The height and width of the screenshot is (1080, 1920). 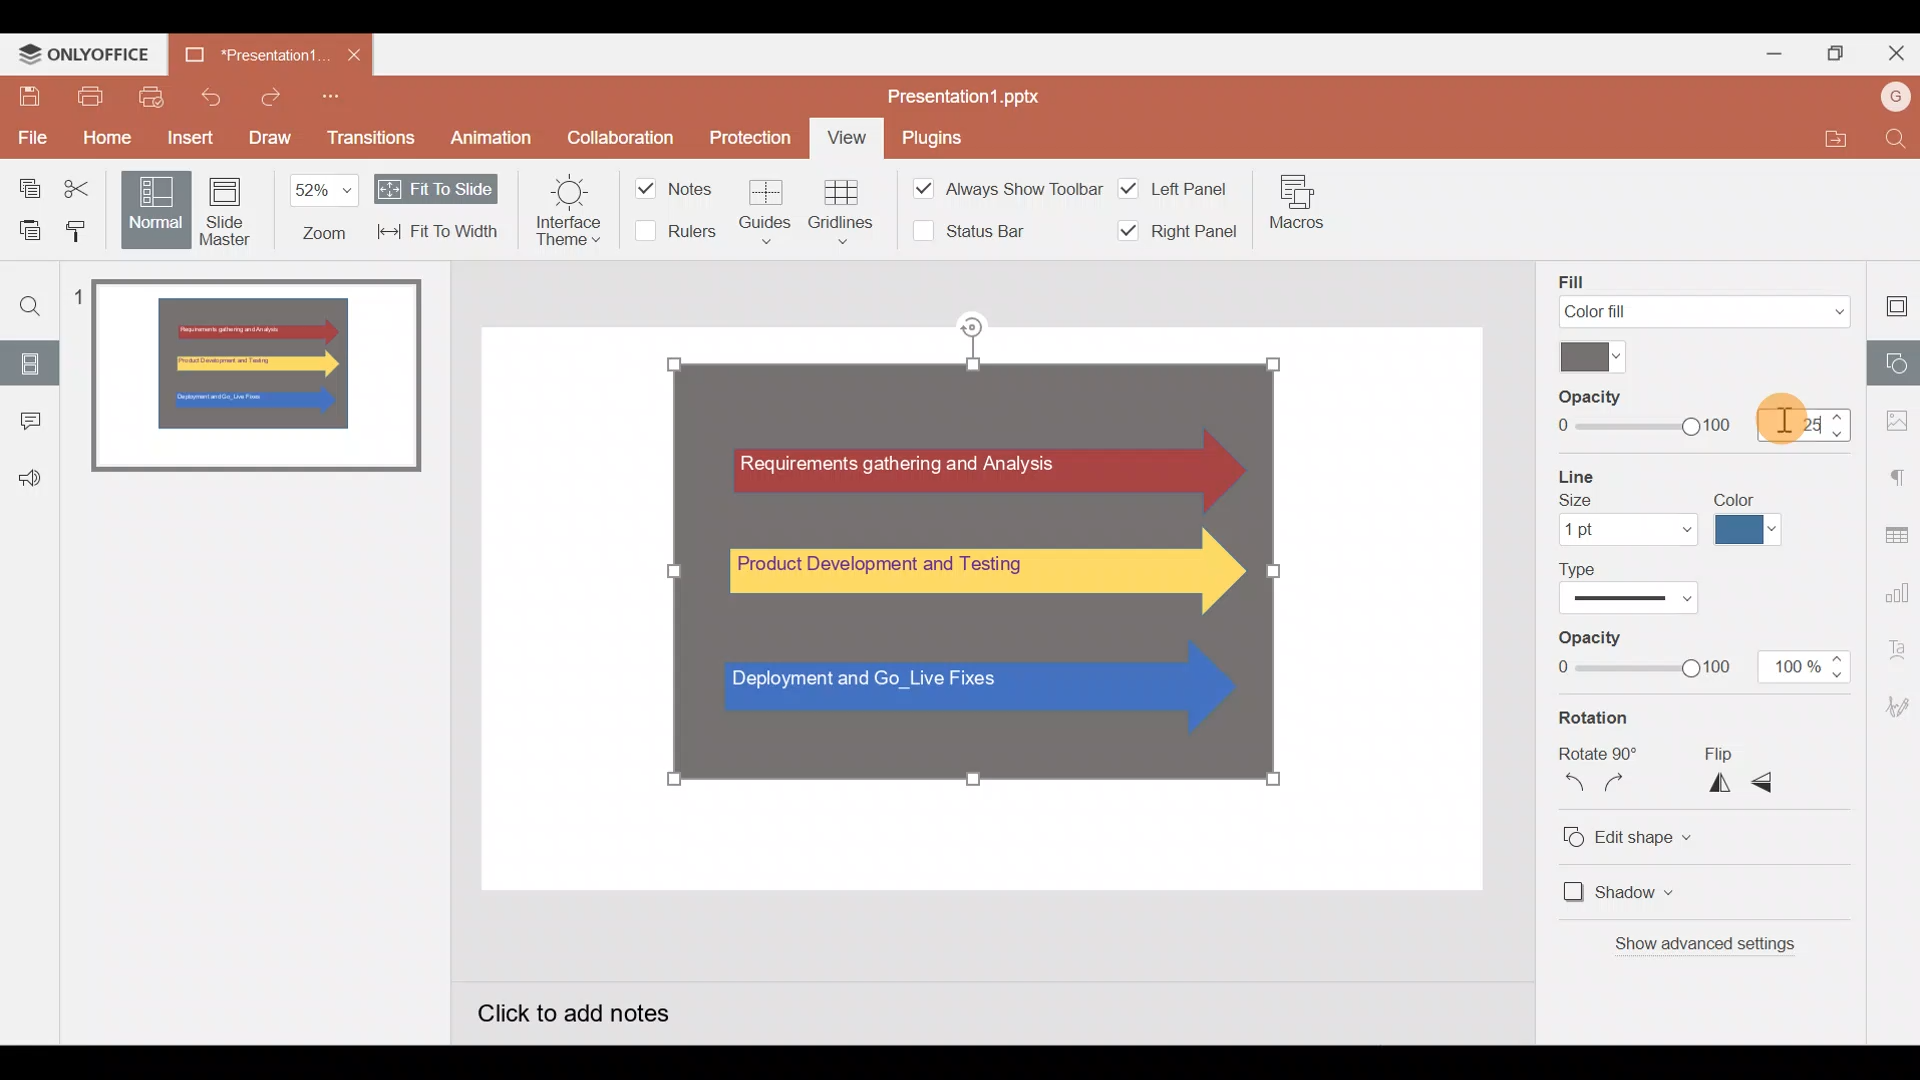 I want to click on Presentation1.pptx, so click(x=978, y=92).